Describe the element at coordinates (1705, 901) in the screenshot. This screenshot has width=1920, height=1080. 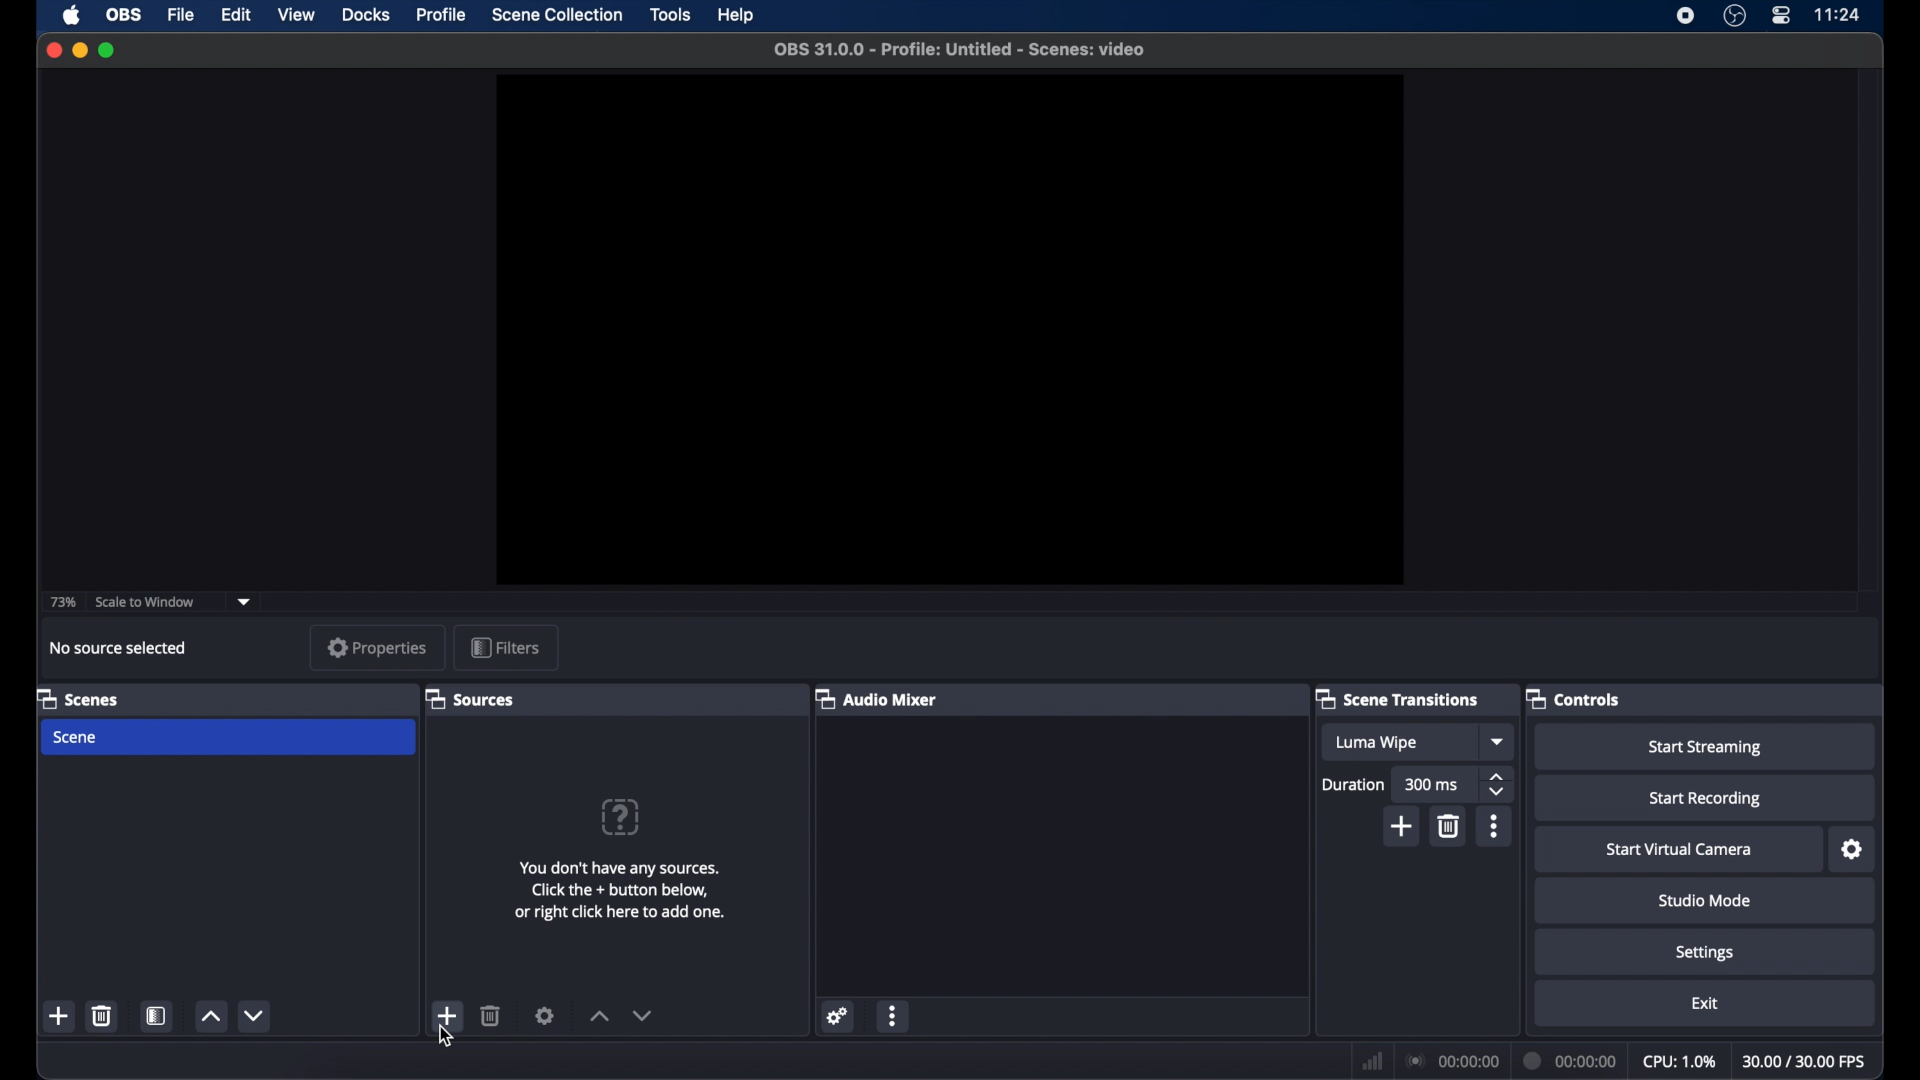
I see `studio mode` at that location.